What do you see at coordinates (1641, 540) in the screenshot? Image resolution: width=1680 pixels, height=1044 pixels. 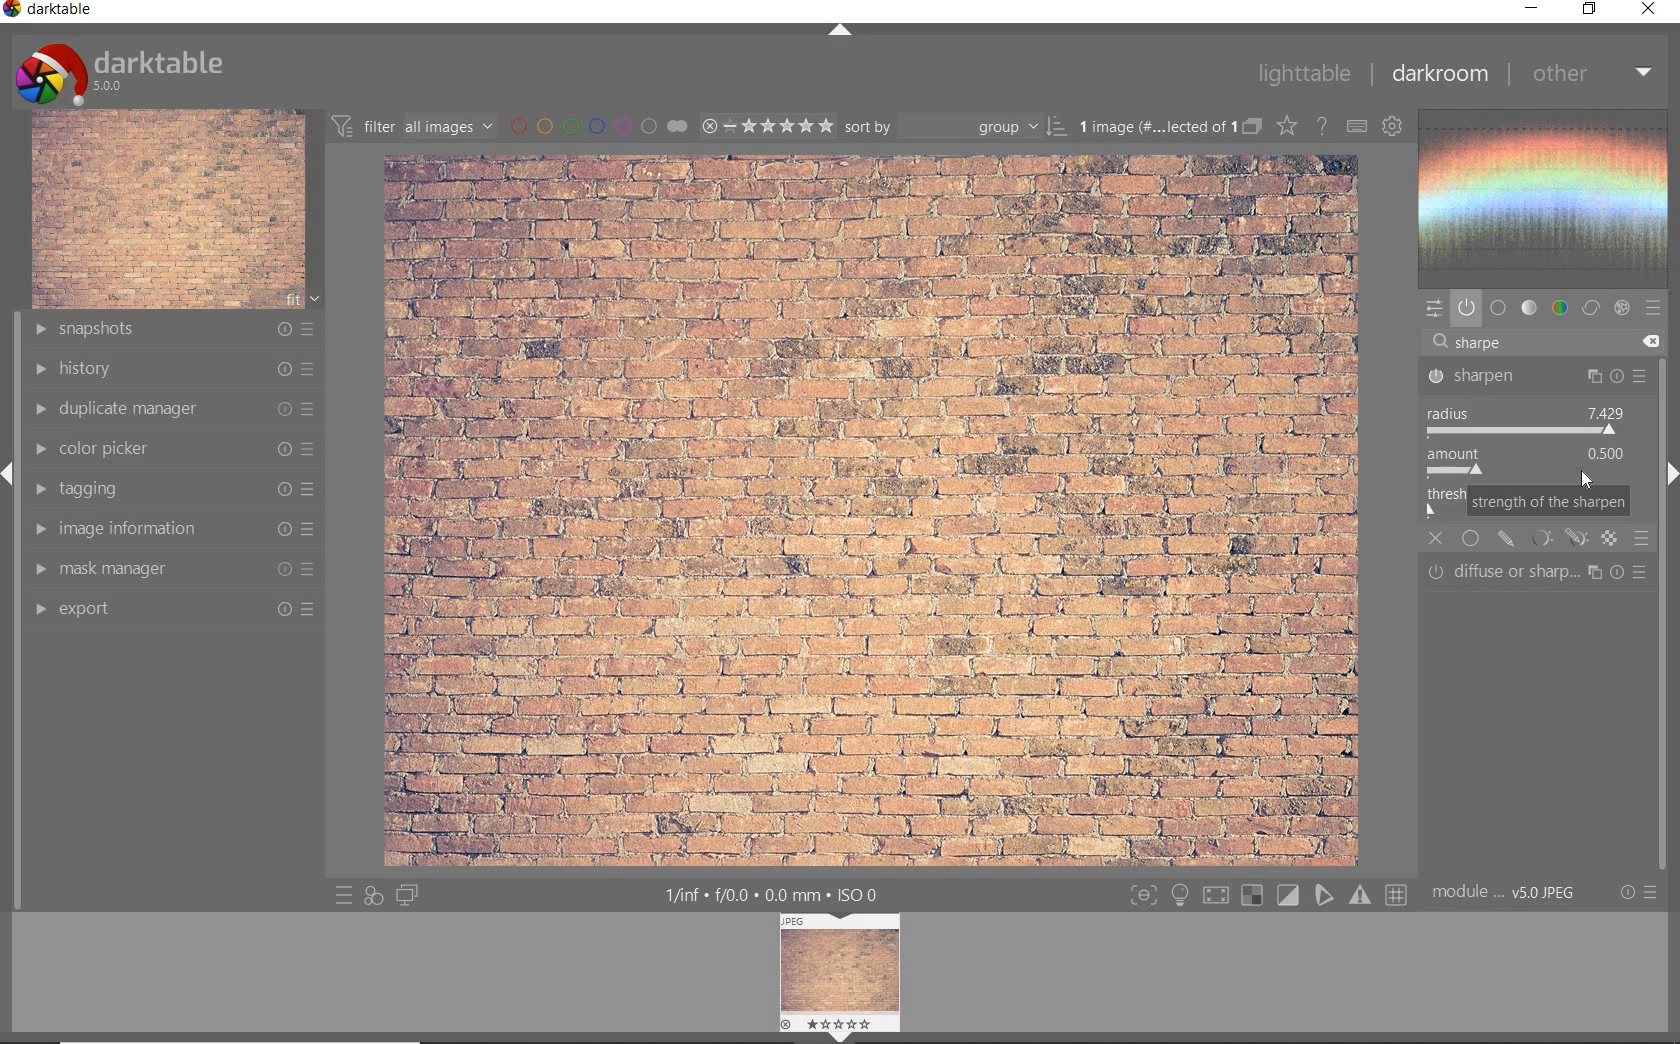 I see `BLENDING OPTIONS` at bounding box center [1641, 540].